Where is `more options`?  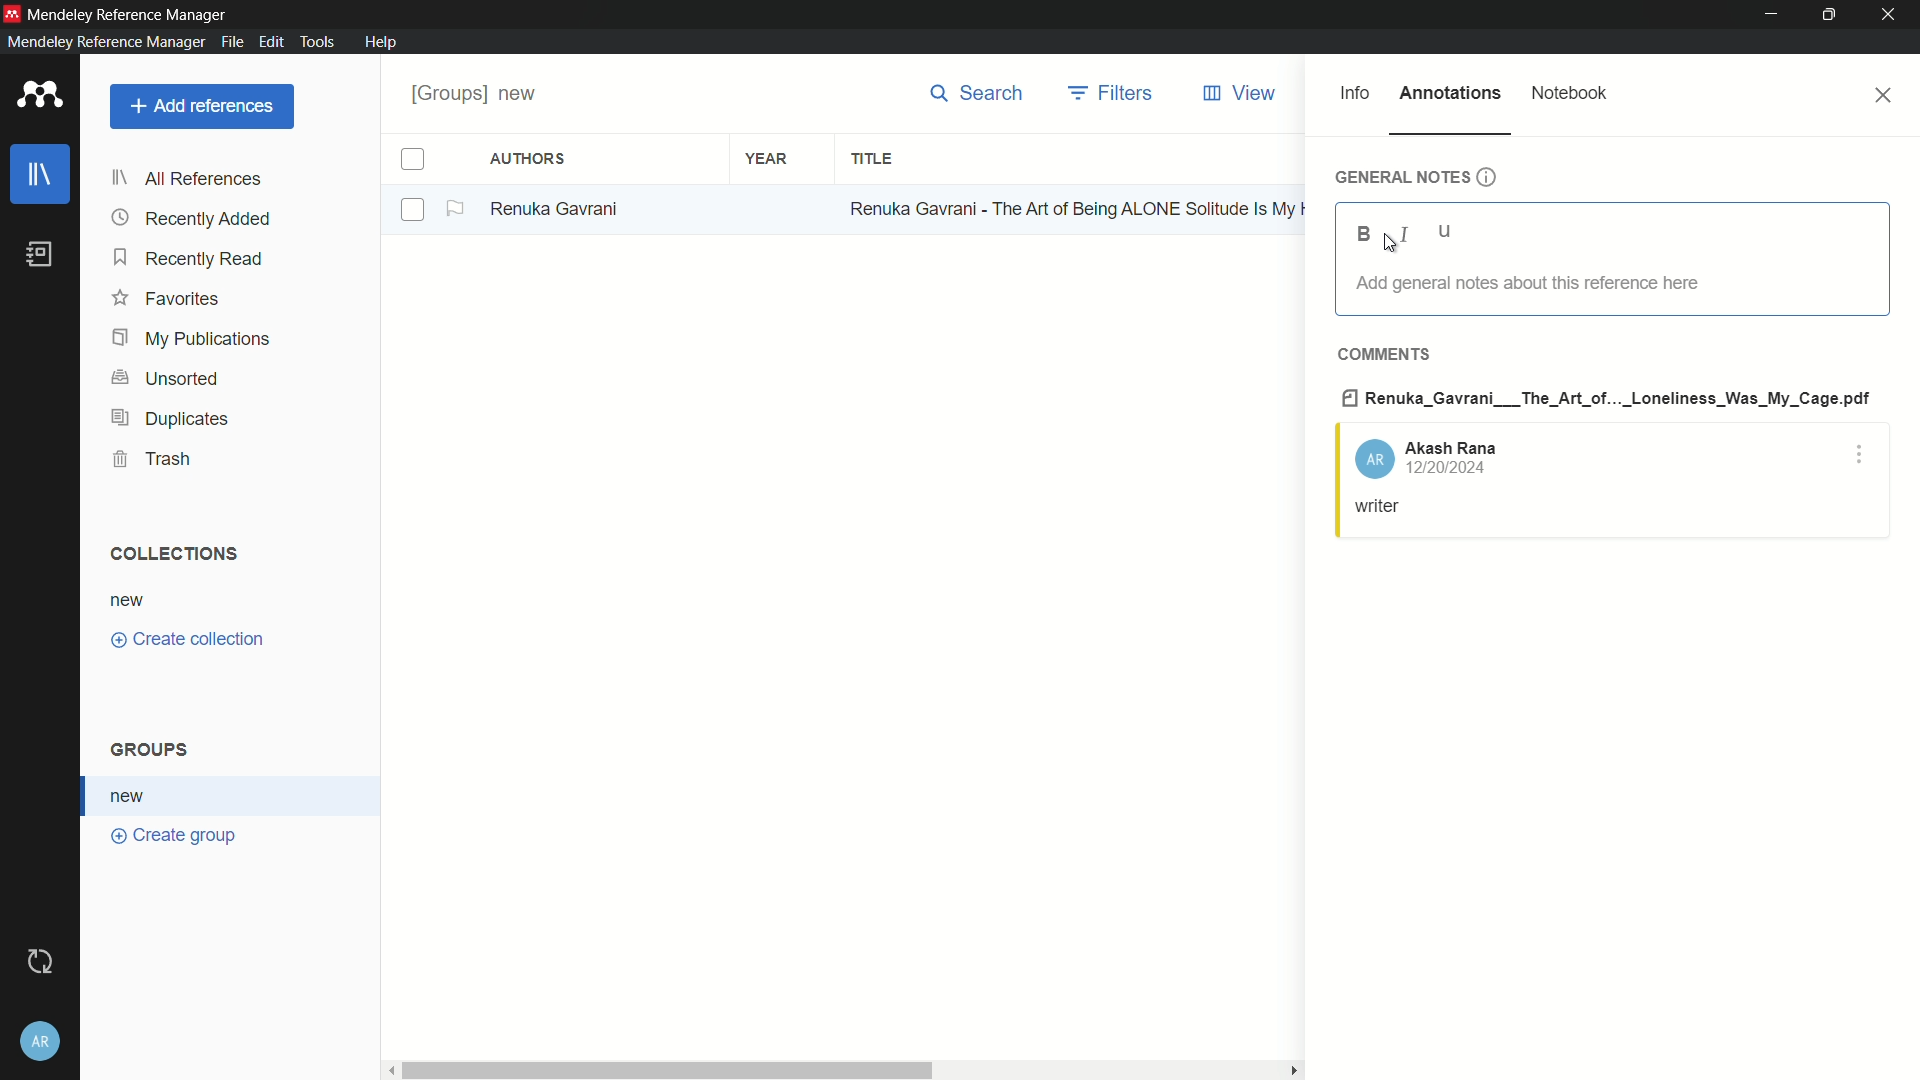
more options is located at coordinates (1861, 458).